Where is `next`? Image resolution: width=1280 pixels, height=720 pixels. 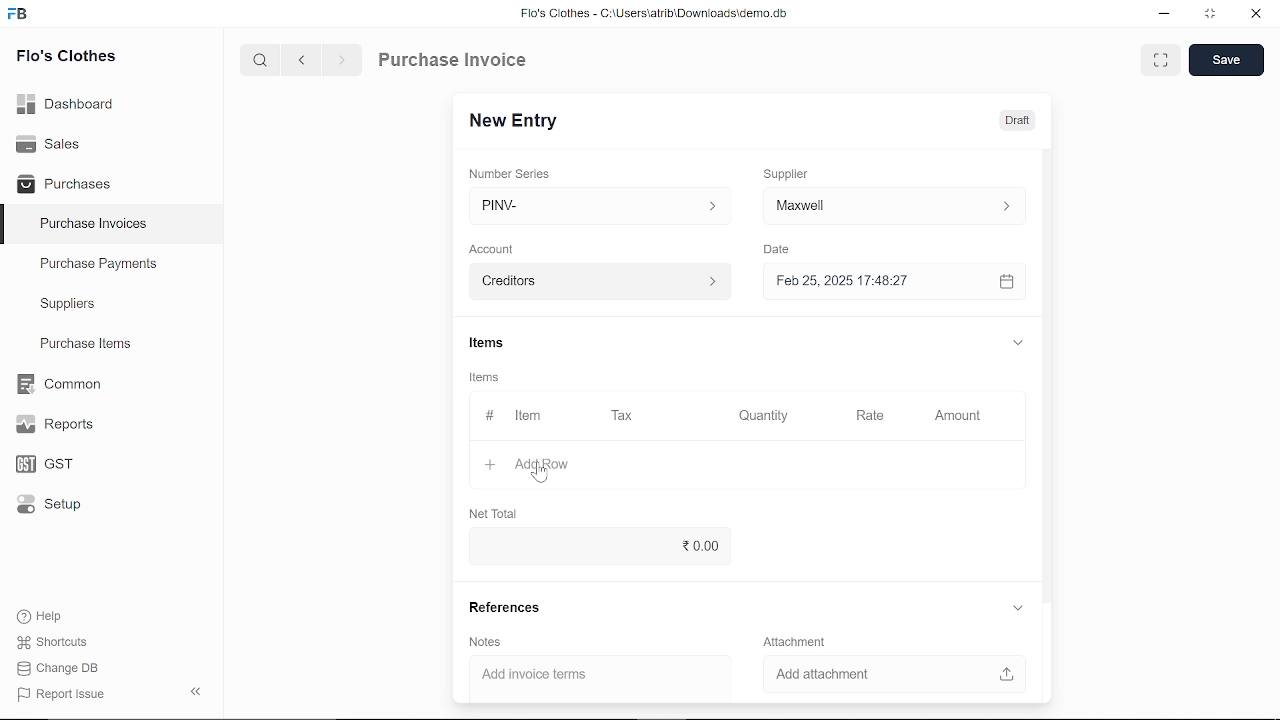 next is located at coordinates (342, 63).